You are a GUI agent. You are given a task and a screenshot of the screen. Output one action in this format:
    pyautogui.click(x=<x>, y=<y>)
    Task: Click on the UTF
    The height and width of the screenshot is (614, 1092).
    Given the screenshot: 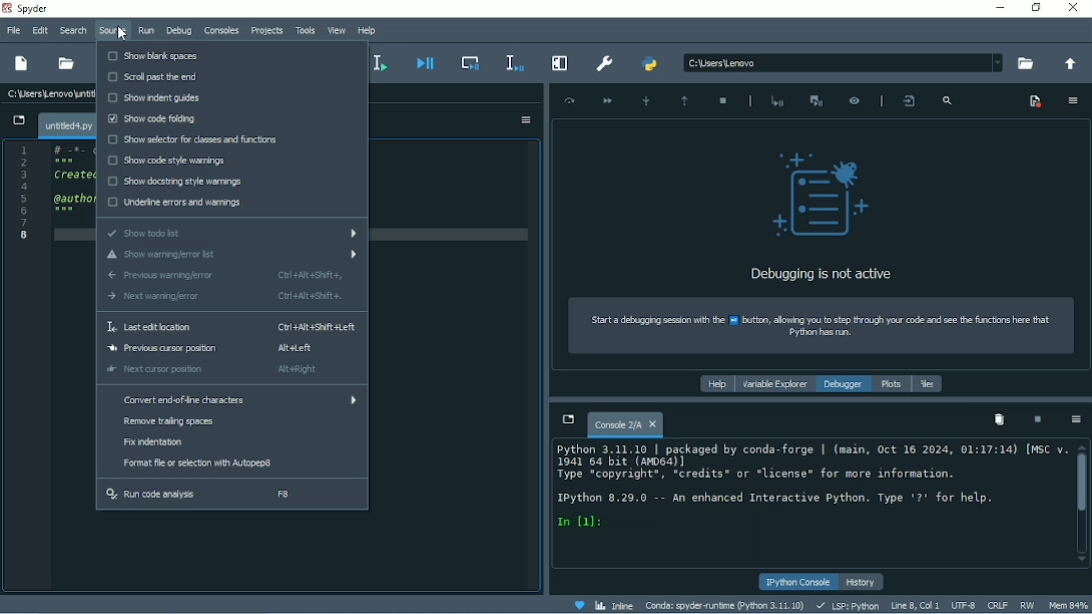 What is the action you would take?
    pyautogui.click(x=963, y=605)
    